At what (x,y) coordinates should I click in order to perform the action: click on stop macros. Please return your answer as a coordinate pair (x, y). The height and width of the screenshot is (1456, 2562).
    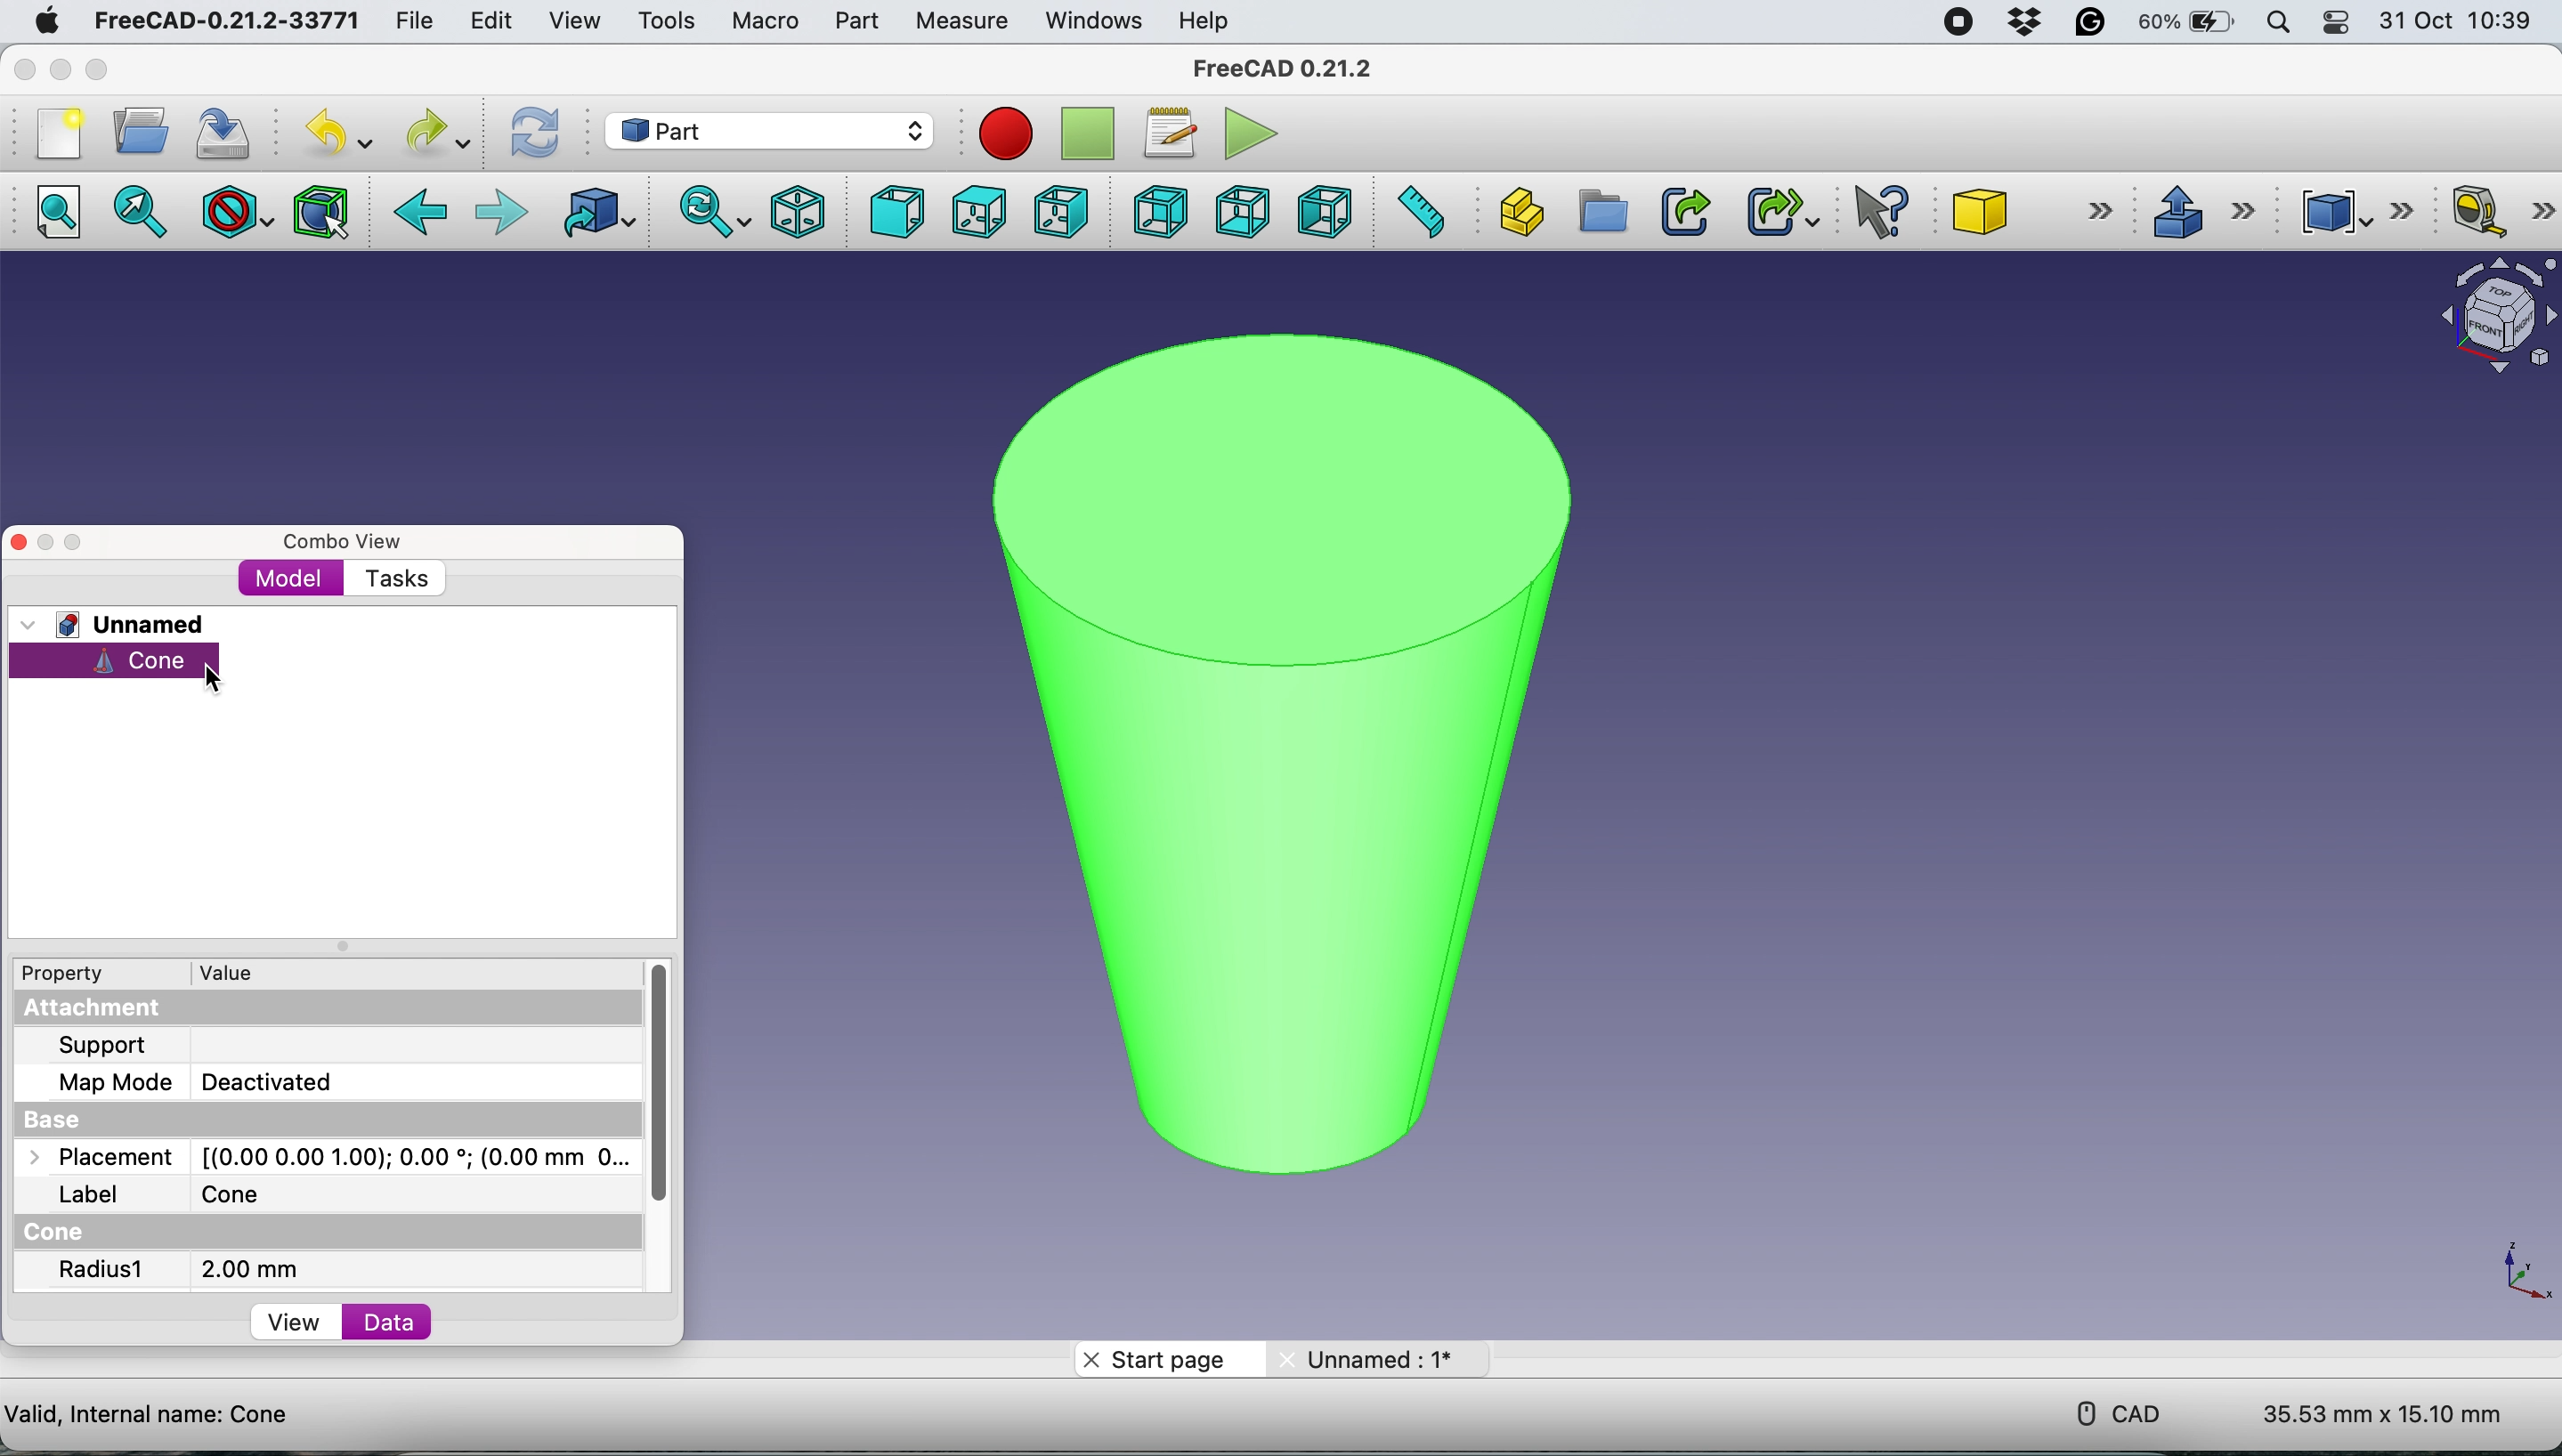
    Looking at the image, I should click on (1000, 133).